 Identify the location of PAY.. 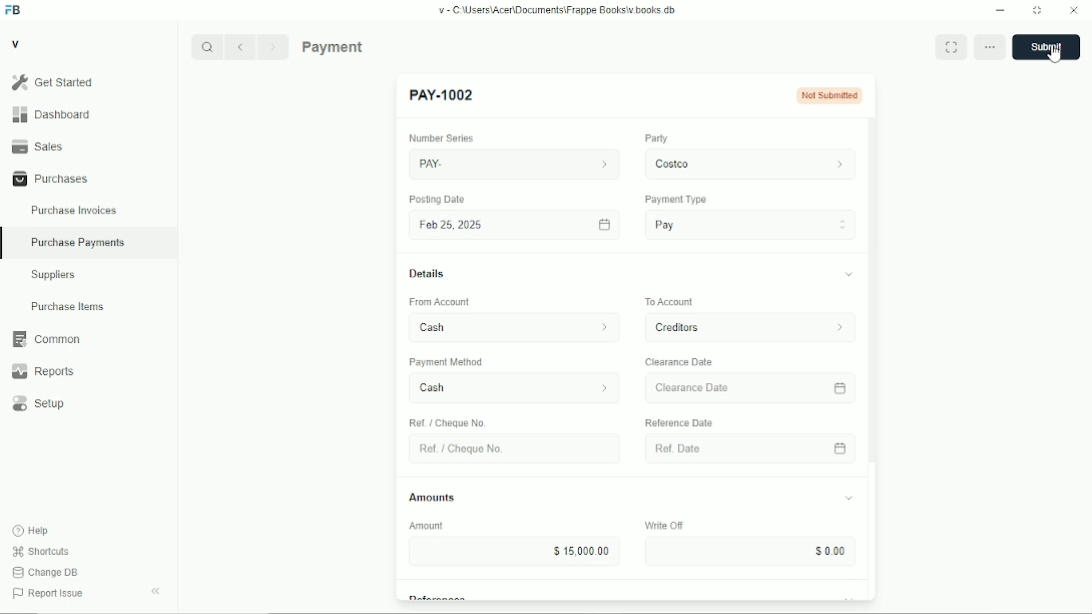
(515, 161).